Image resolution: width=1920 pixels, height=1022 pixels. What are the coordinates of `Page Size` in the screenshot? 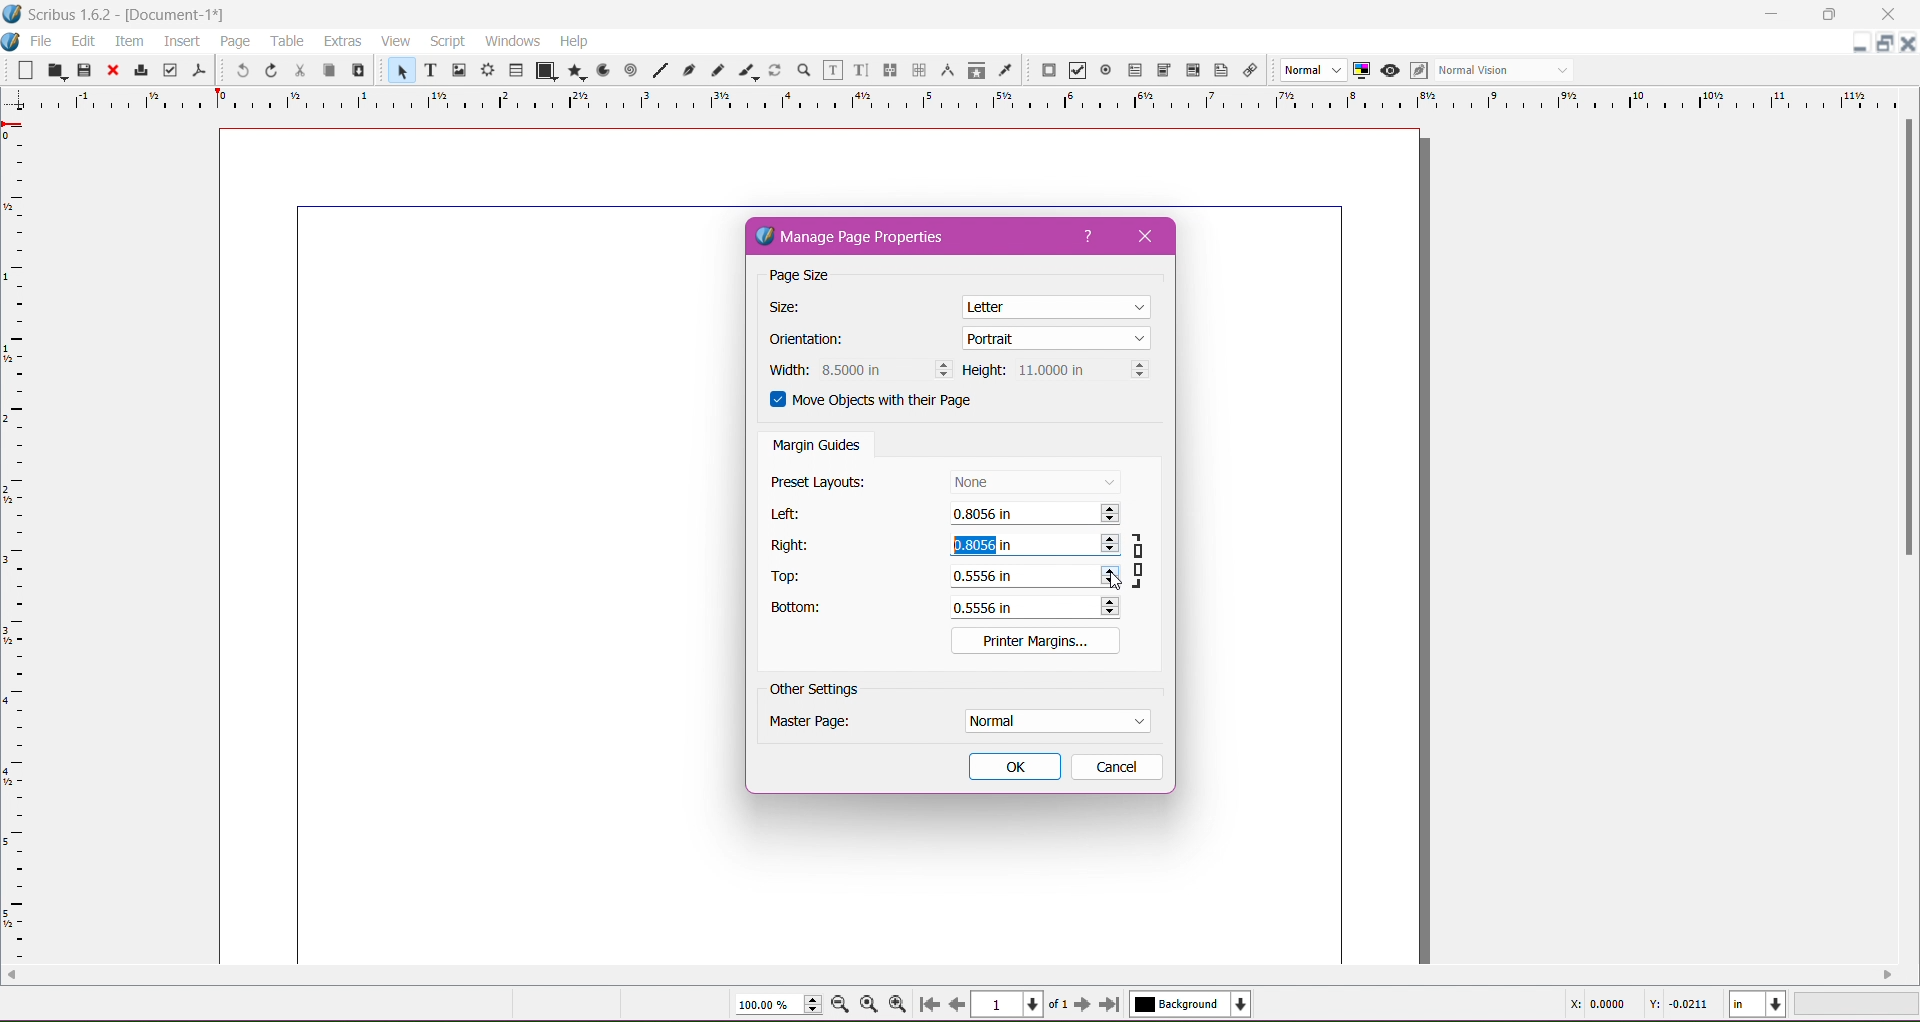 It's located at (816, 277).